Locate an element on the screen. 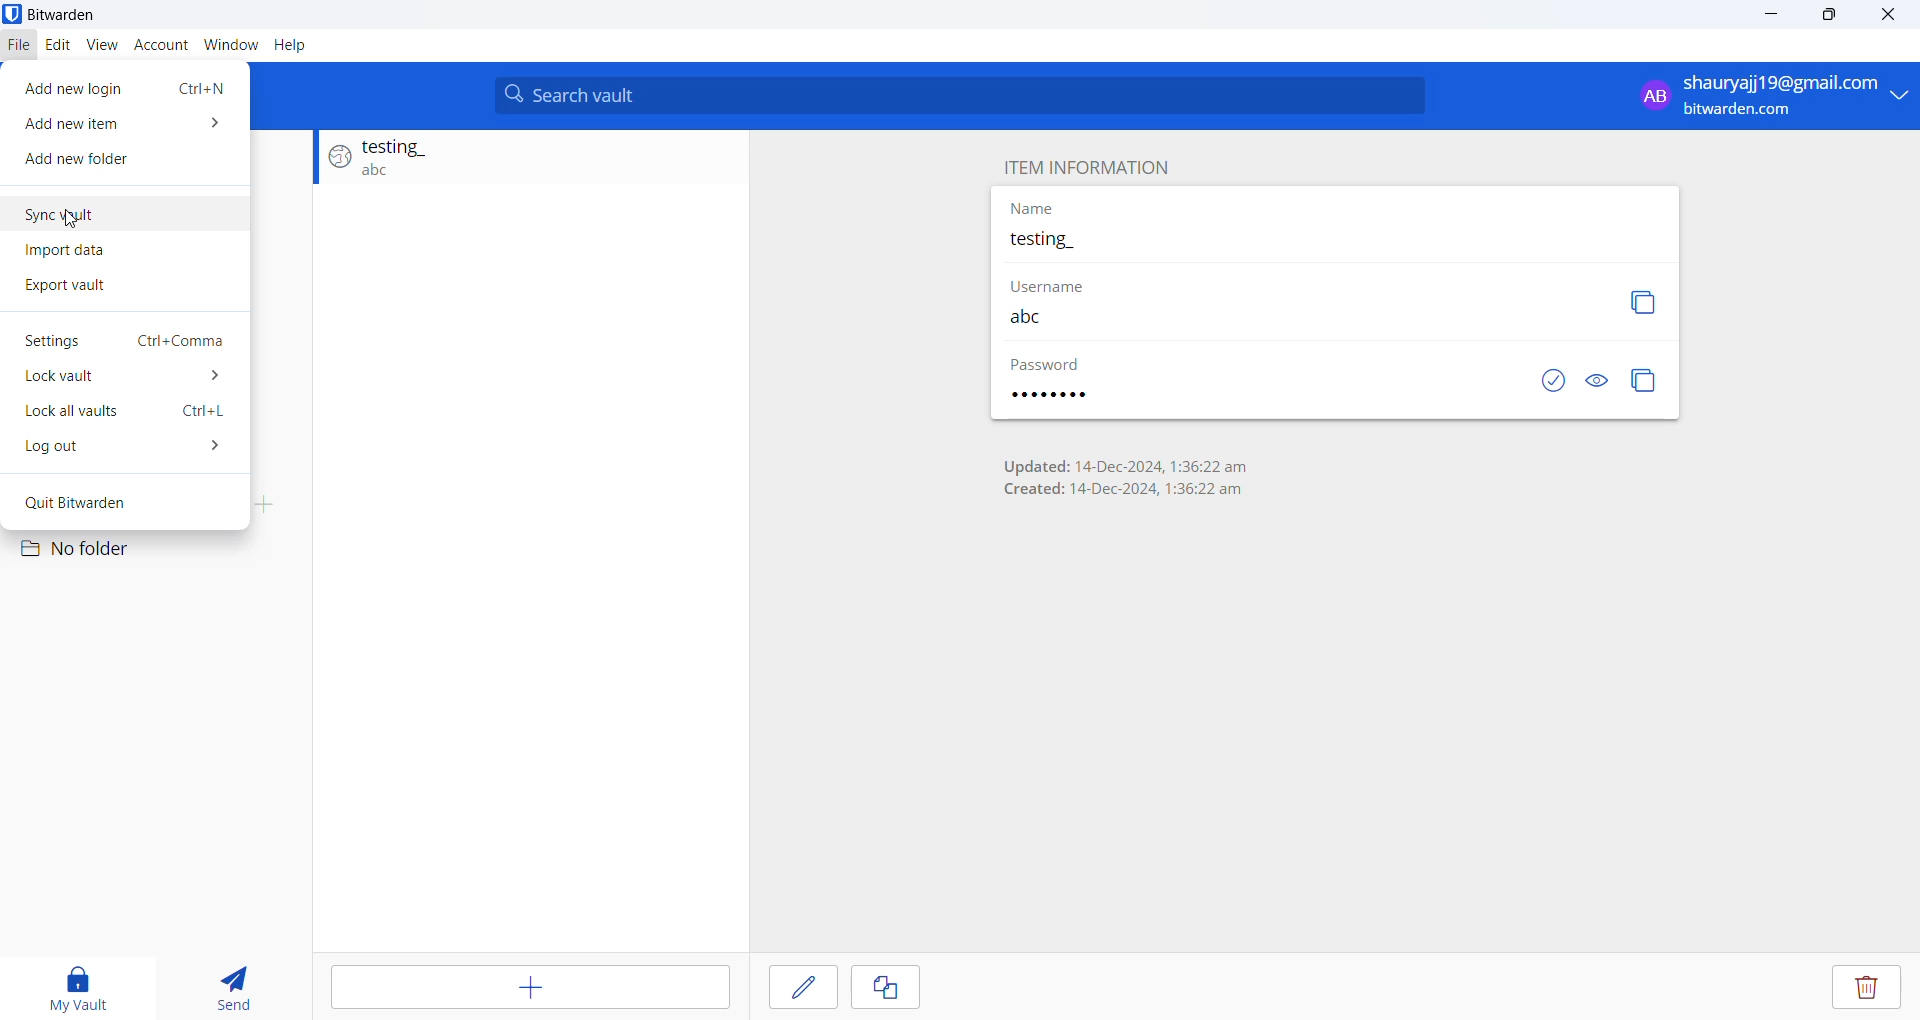 The height and width of the screenshot is (1020, 1920). Add item is located at coordinates (527, 988).